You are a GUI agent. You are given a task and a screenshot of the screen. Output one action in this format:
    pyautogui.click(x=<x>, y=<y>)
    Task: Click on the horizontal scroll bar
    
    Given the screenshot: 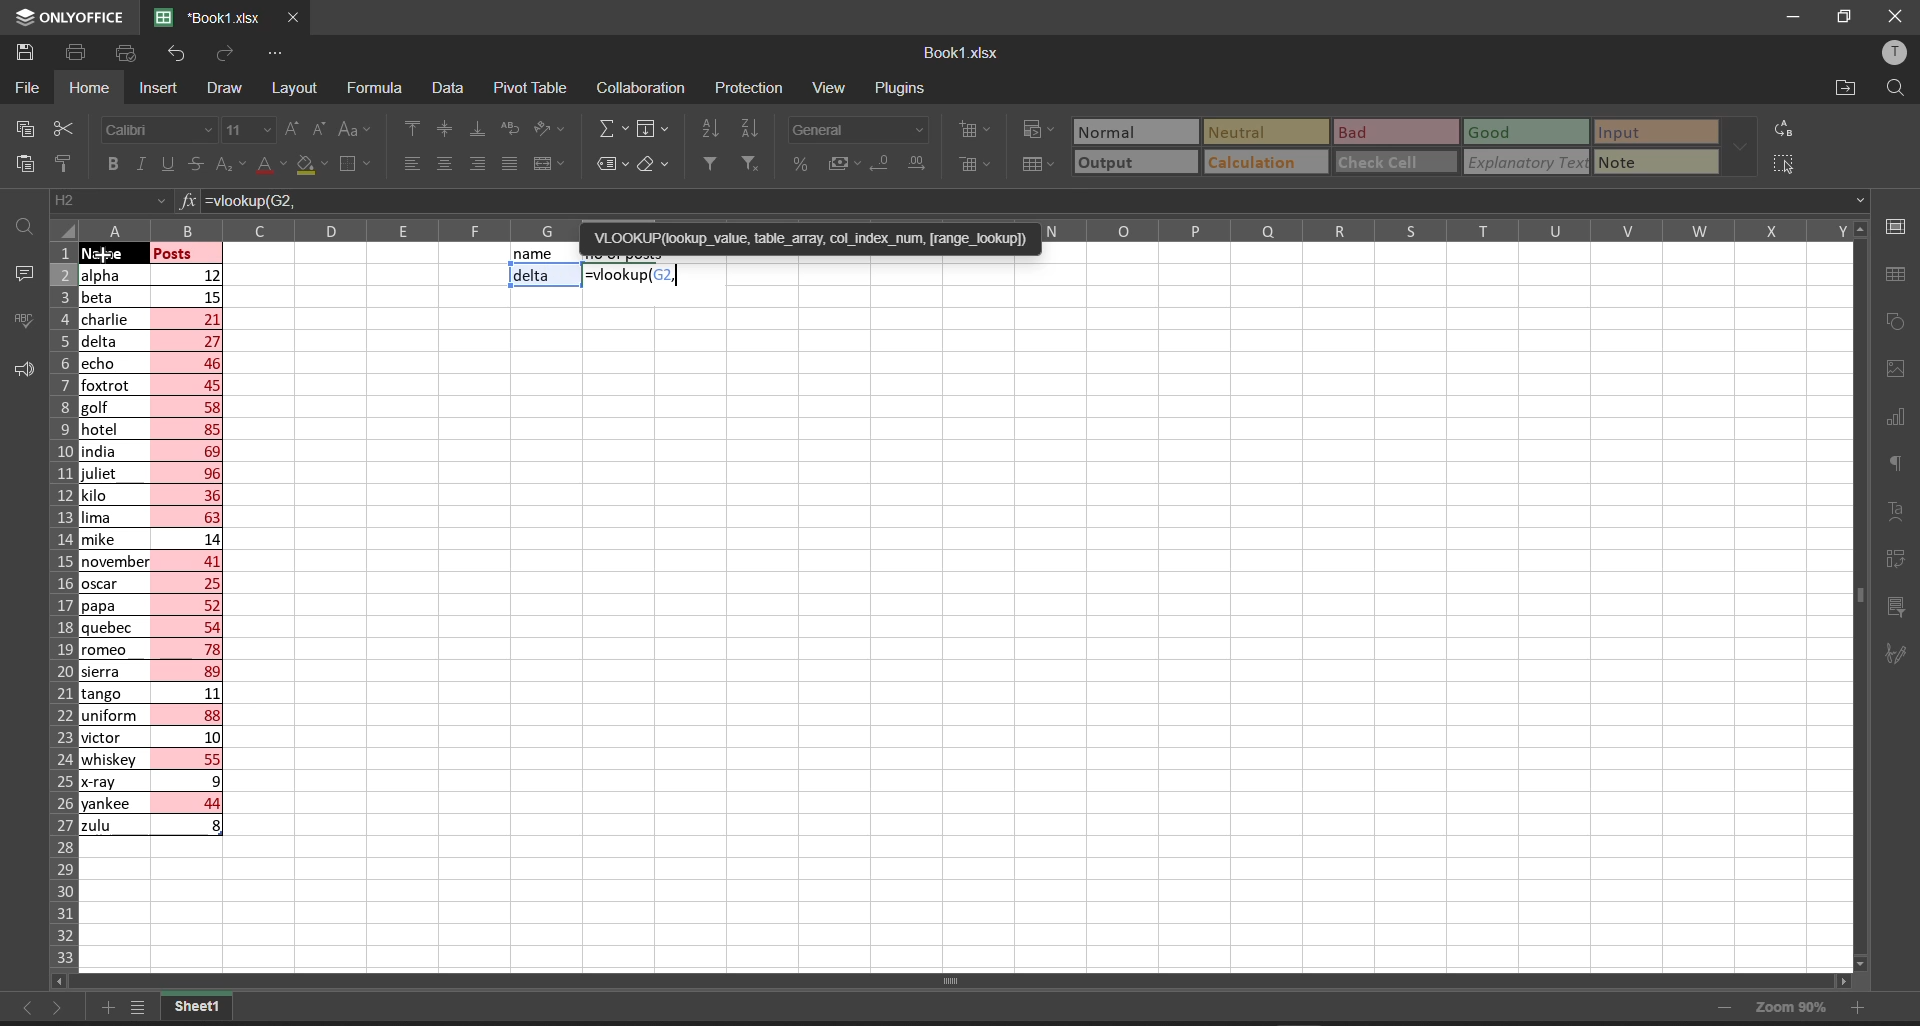 What is the action you would take?
    pyautogui.click(x=956, y=981)
    